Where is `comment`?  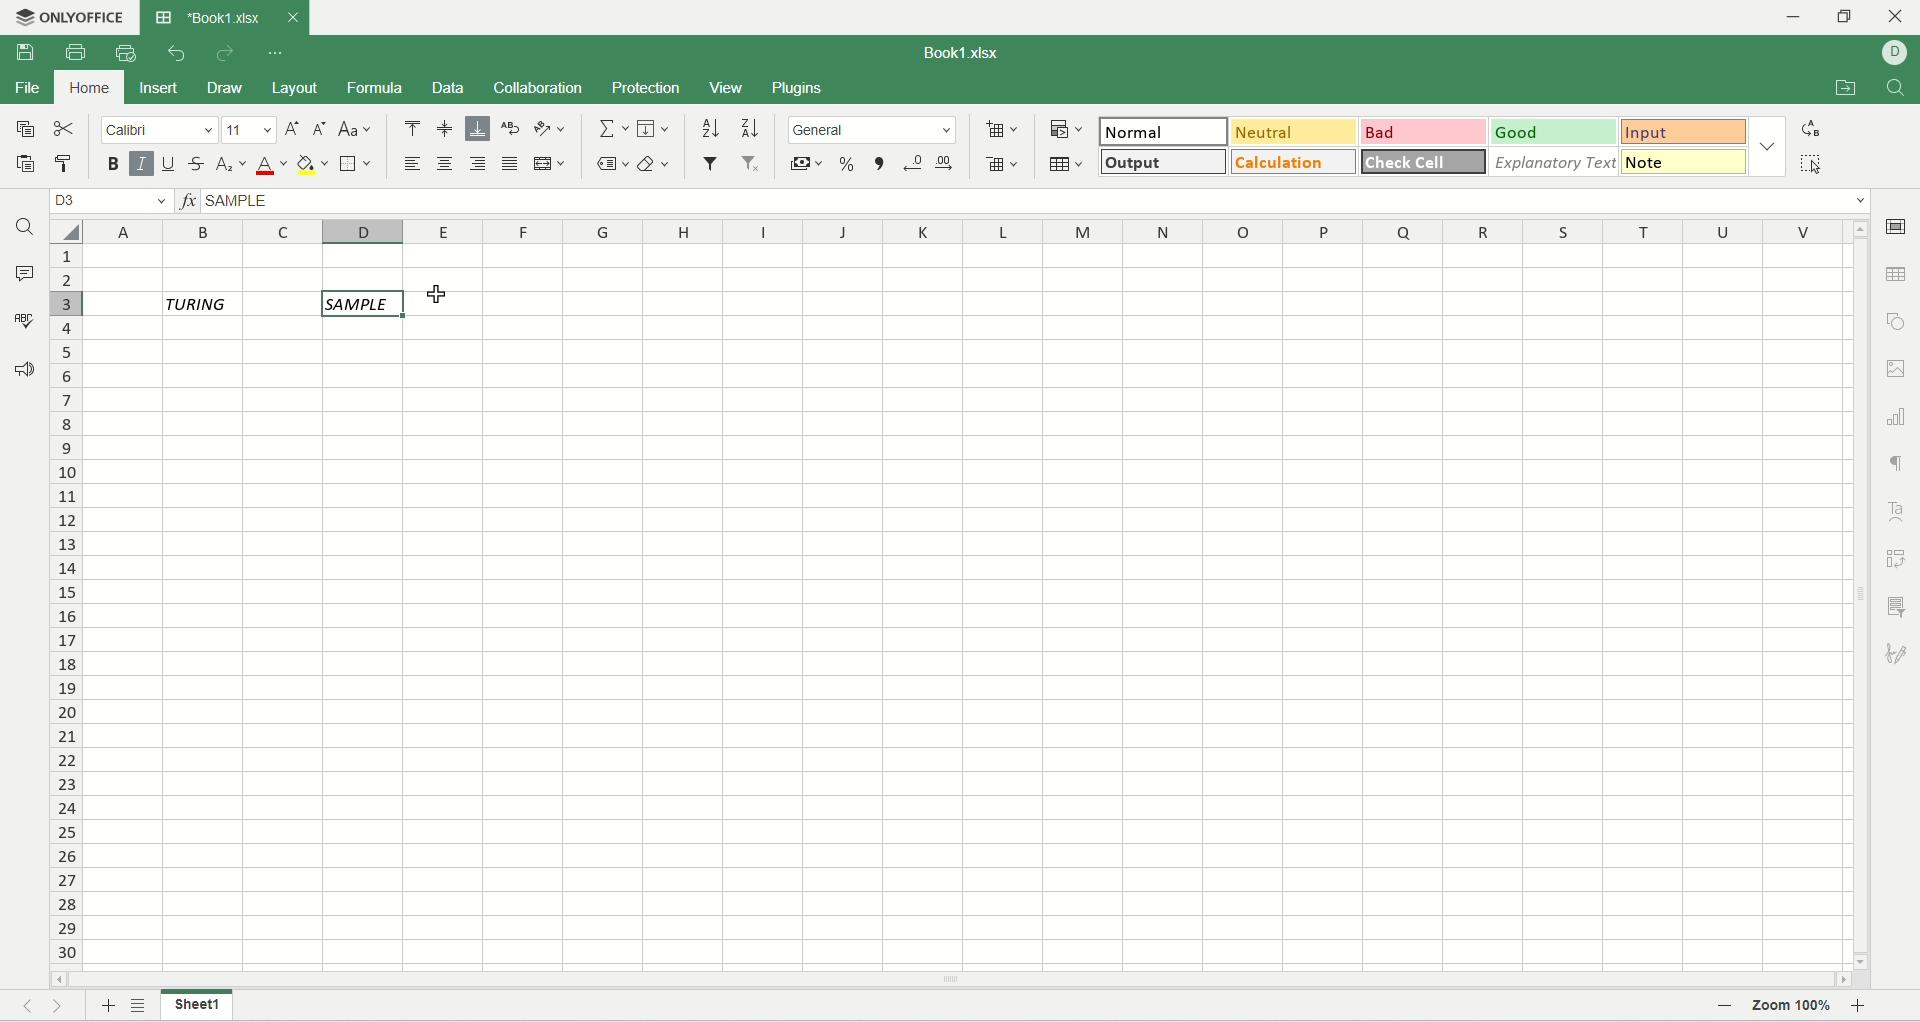 comment is located at coordinates (23, 272).